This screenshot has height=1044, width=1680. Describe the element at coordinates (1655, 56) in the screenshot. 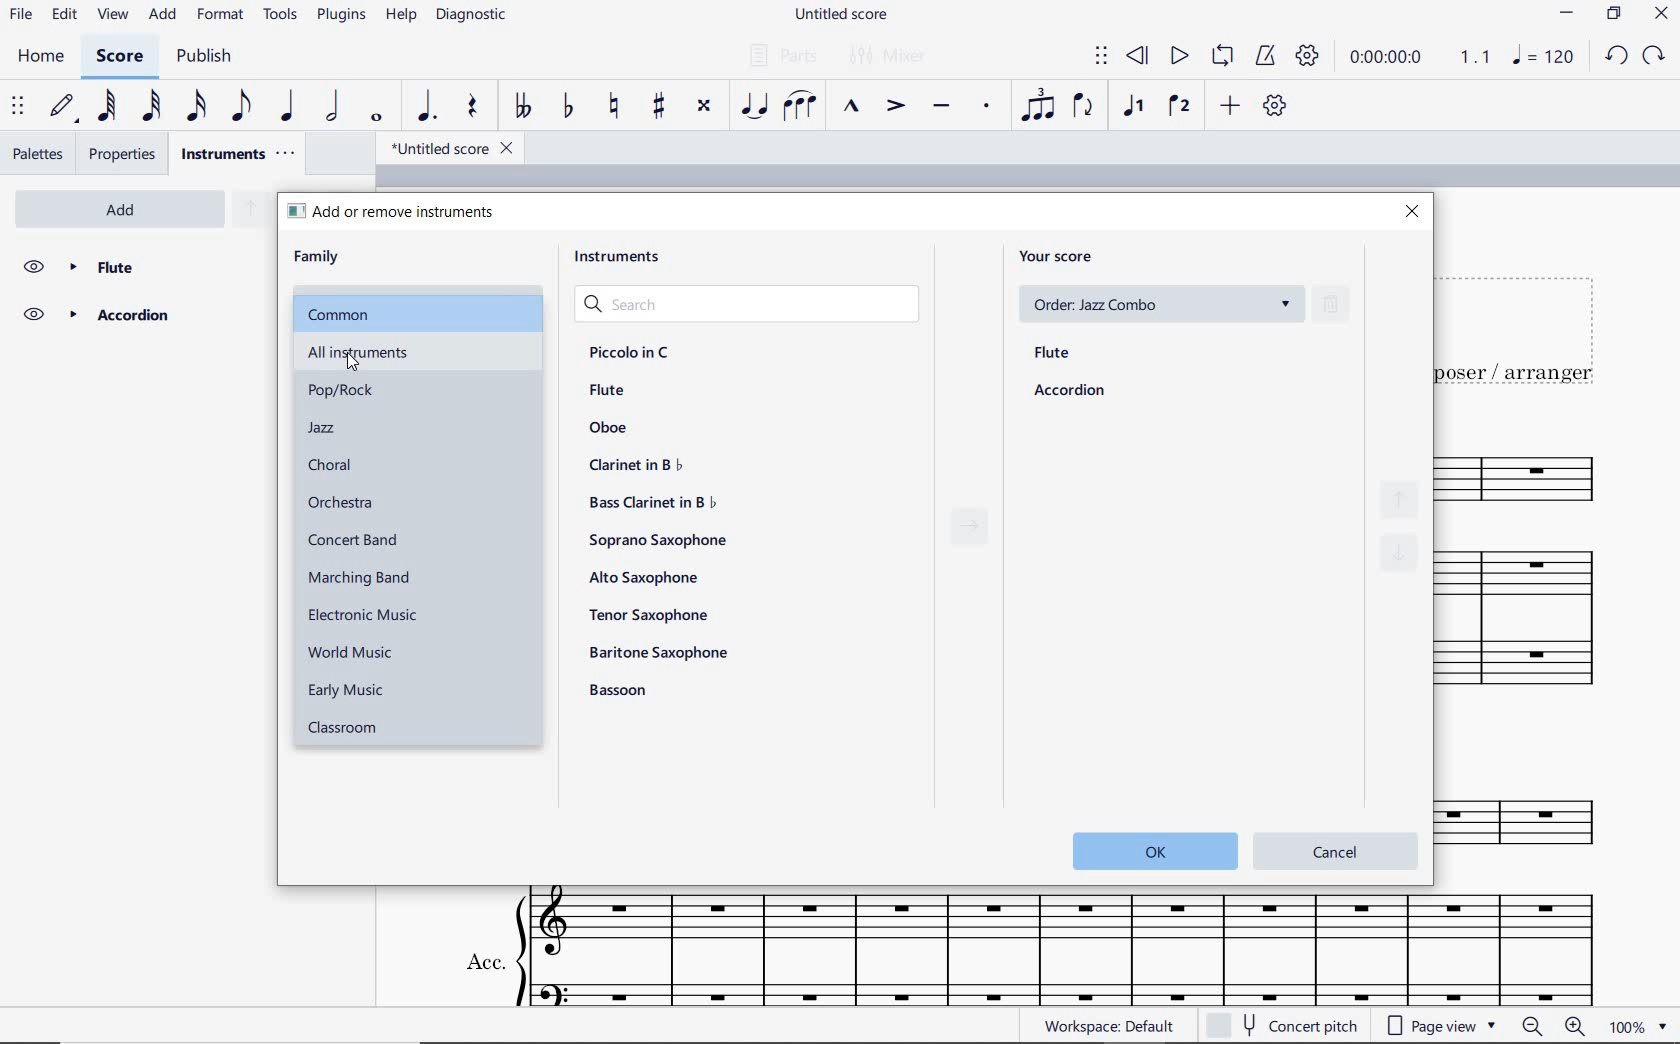

I see `REDO` at that location.